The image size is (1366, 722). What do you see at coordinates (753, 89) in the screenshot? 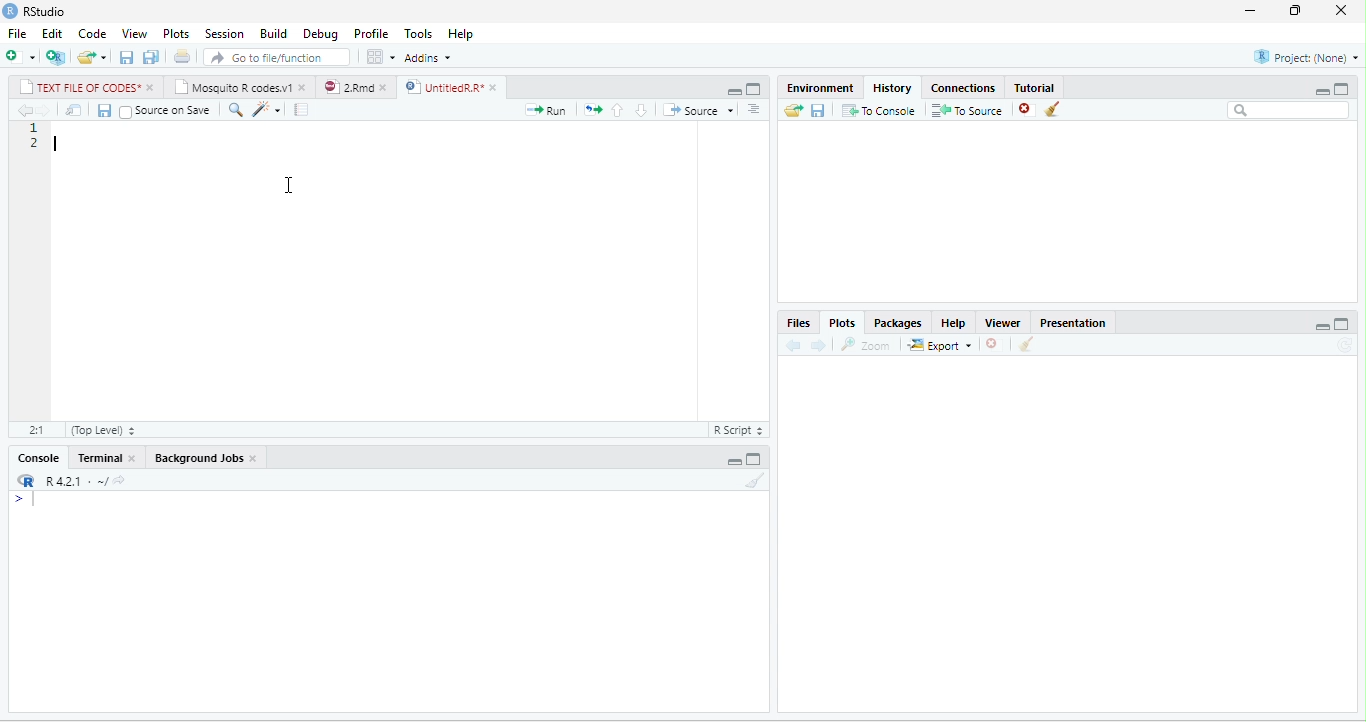
I see `maximize` at bounding box center [753, 89].